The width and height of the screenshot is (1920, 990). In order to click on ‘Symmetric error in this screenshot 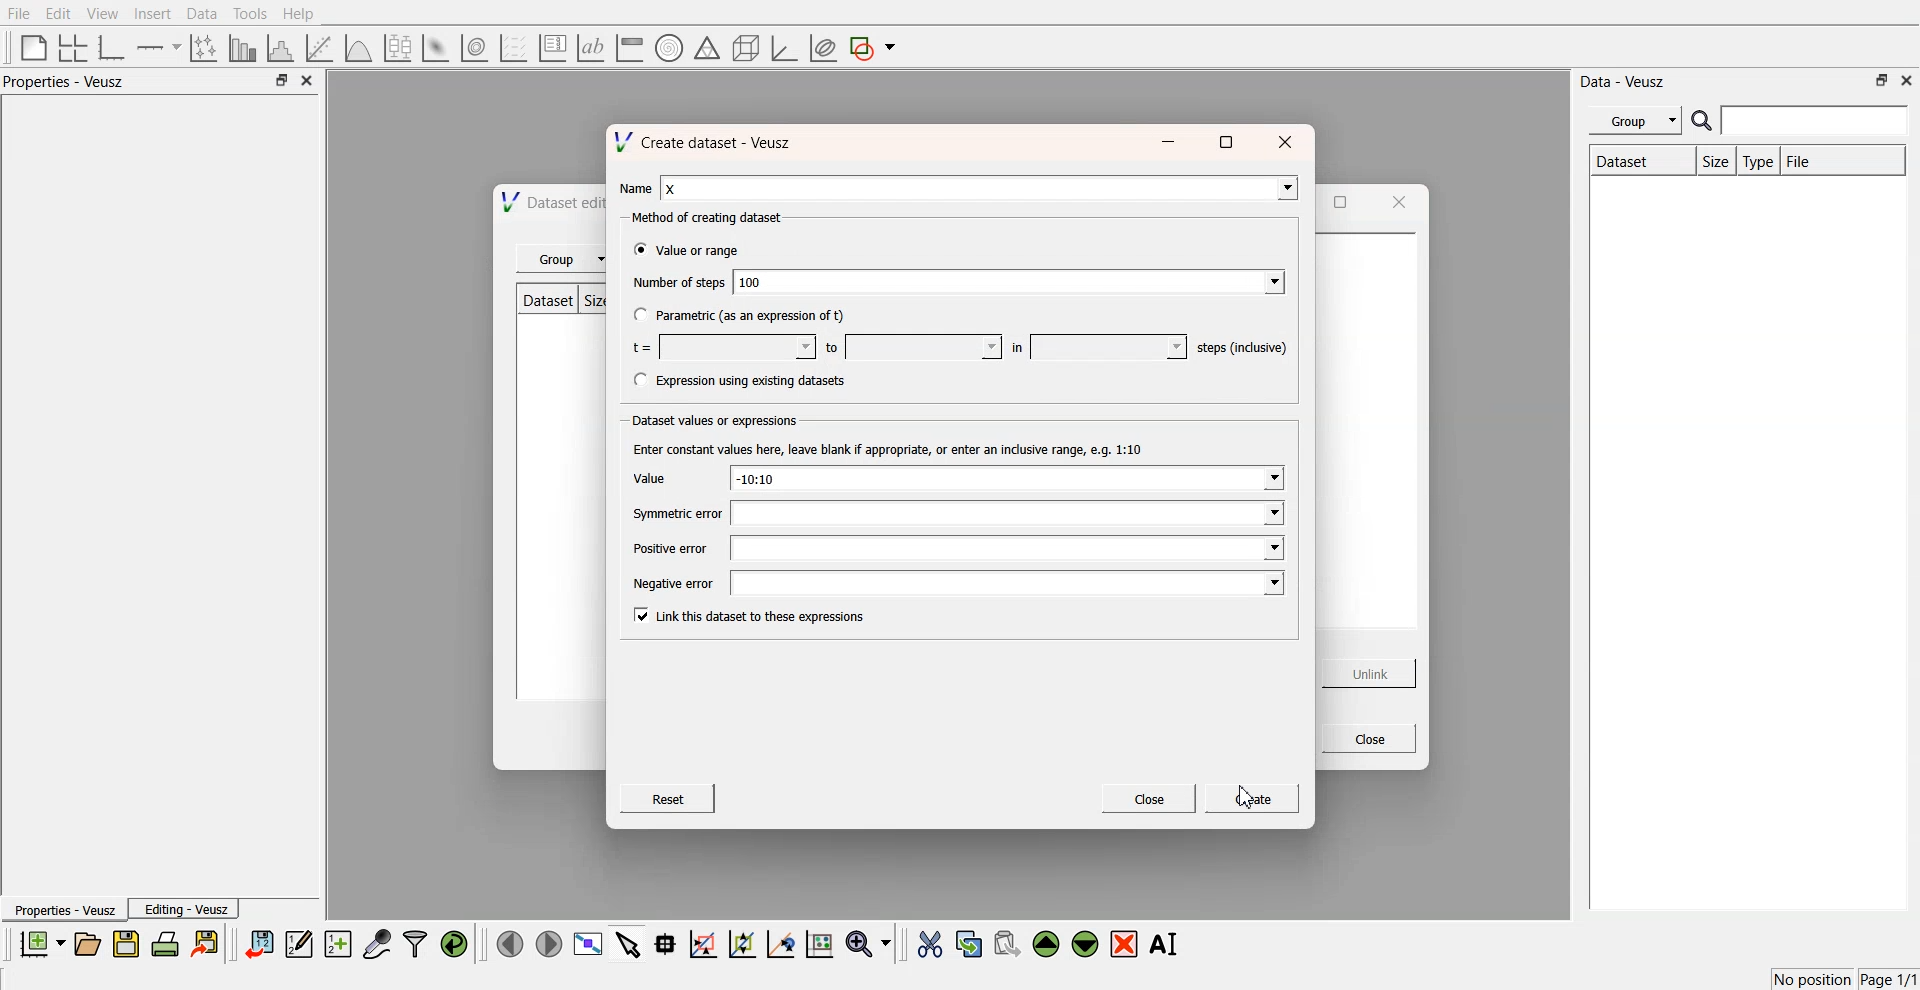, I will do `click(676, 515)`.